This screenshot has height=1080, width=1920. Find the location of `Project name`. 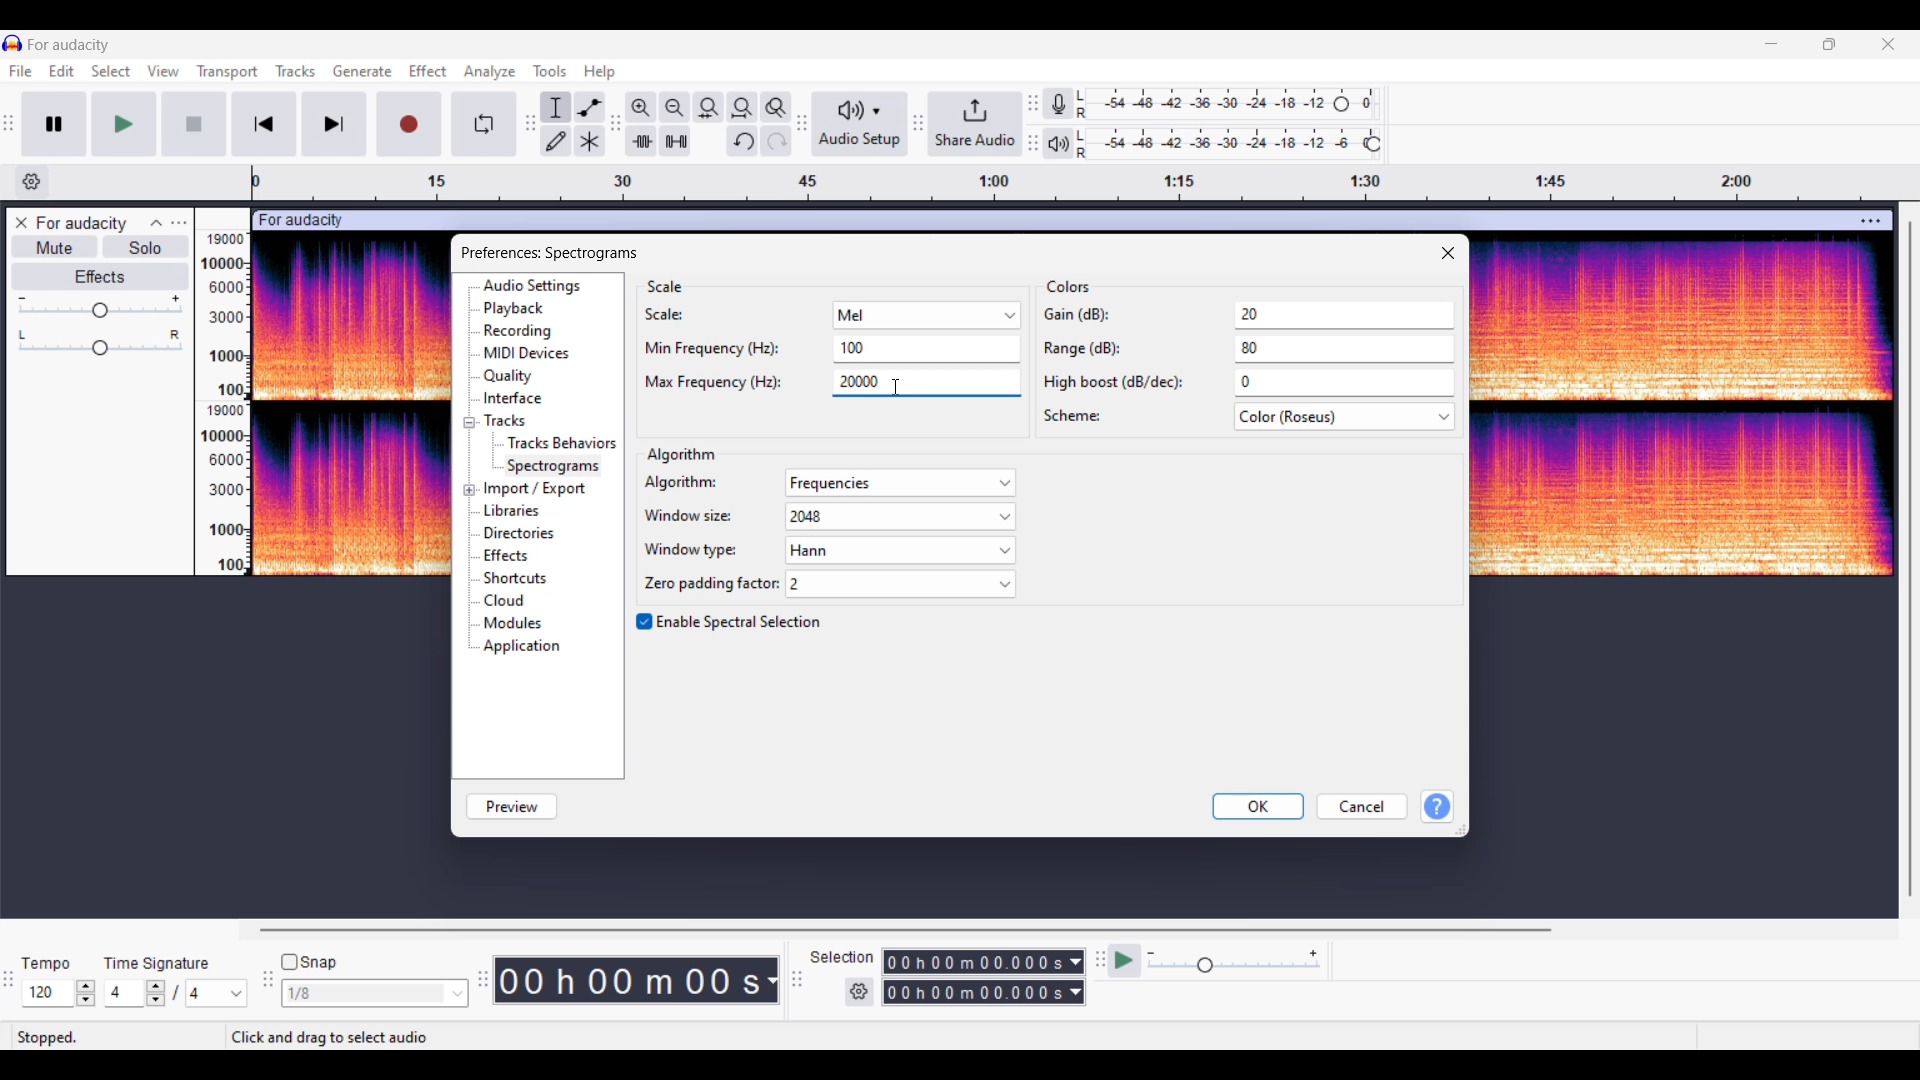

Project name is located at coordinates (70, 45).